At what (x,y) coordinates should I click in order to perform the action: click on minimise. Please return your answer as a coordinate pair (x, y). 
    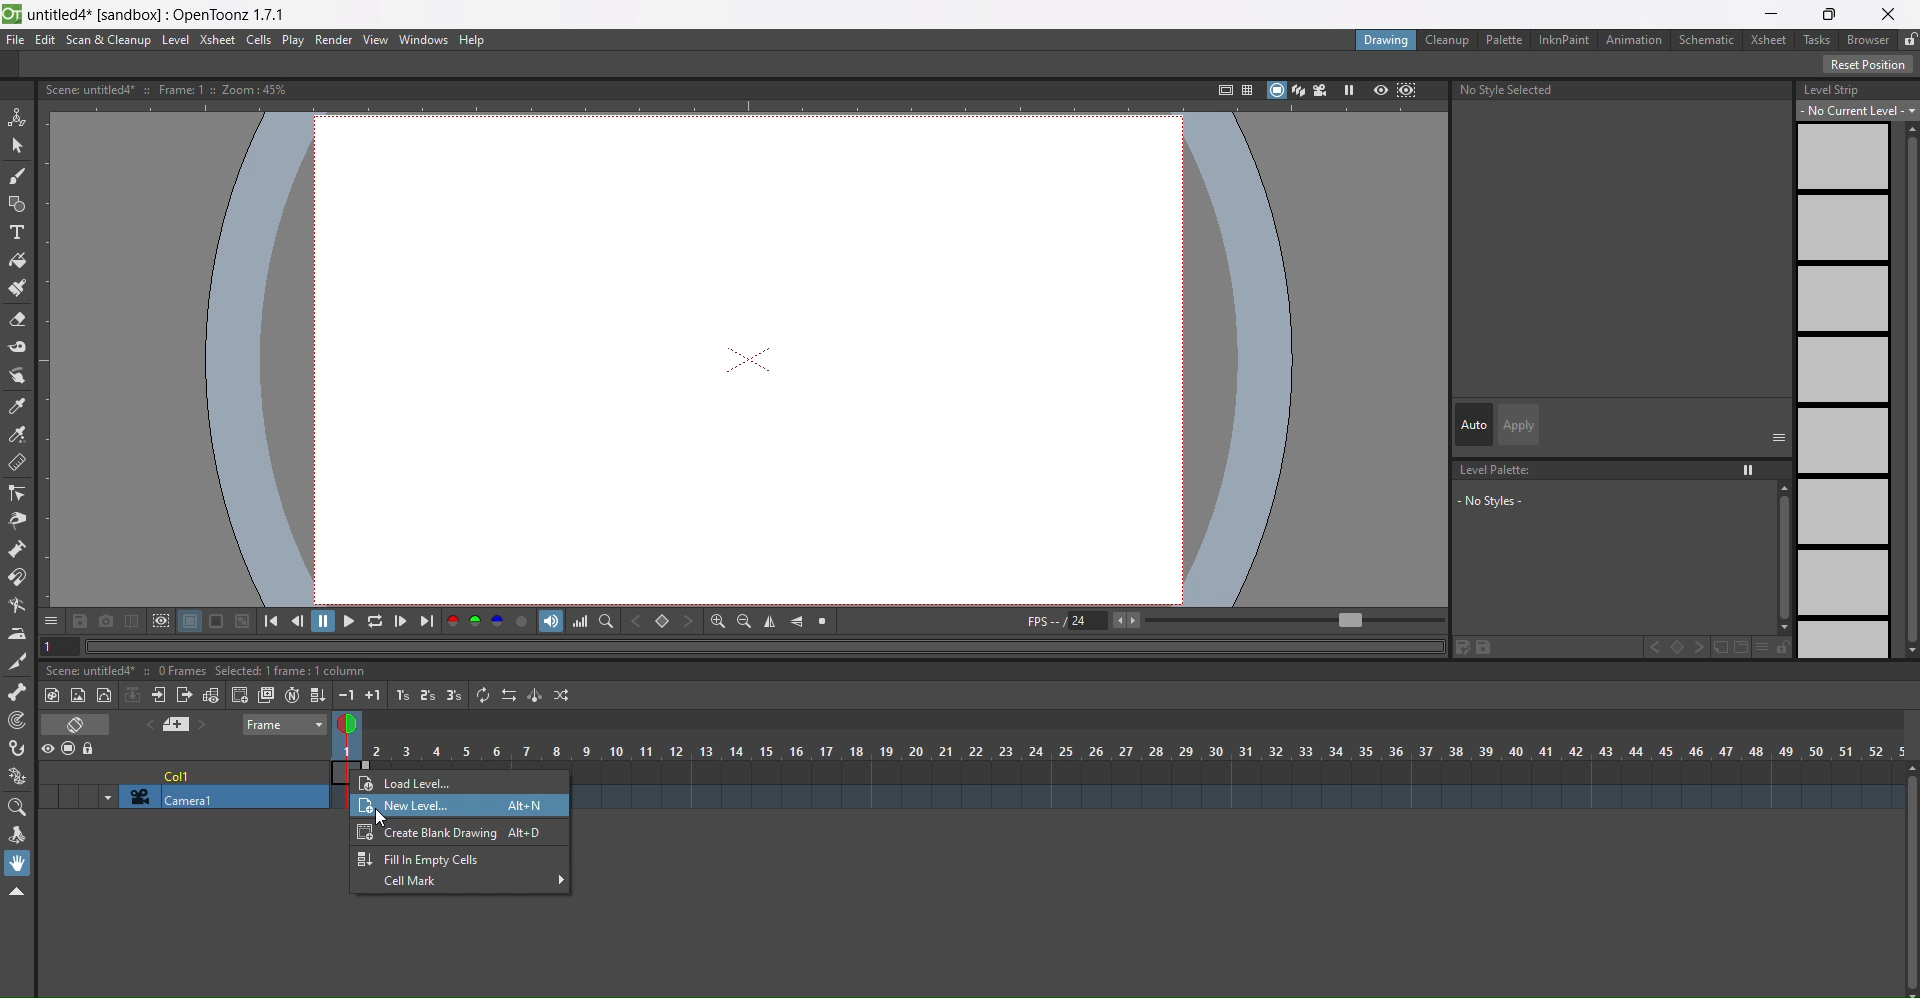
    Looking at the image, I should click on (1772, 14).